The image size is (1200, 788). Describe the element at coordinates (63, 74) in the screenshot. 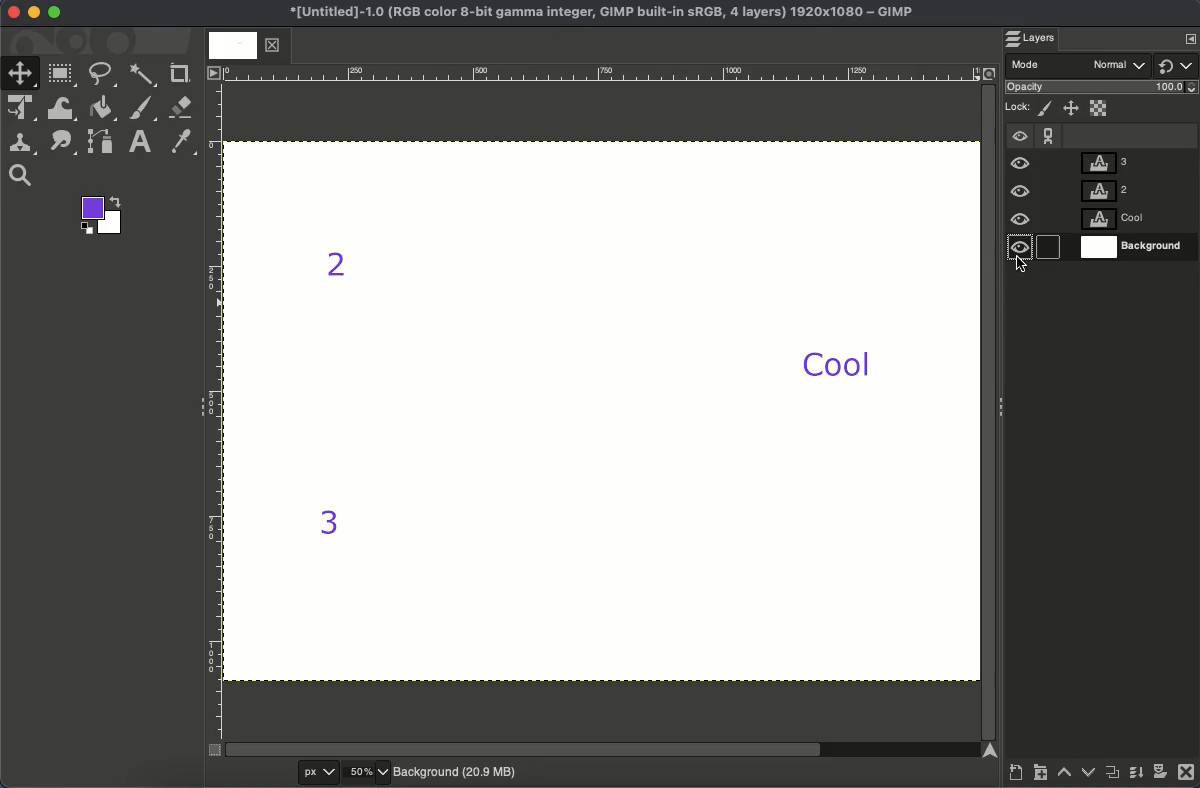

I see `Rectangular select` at that location.